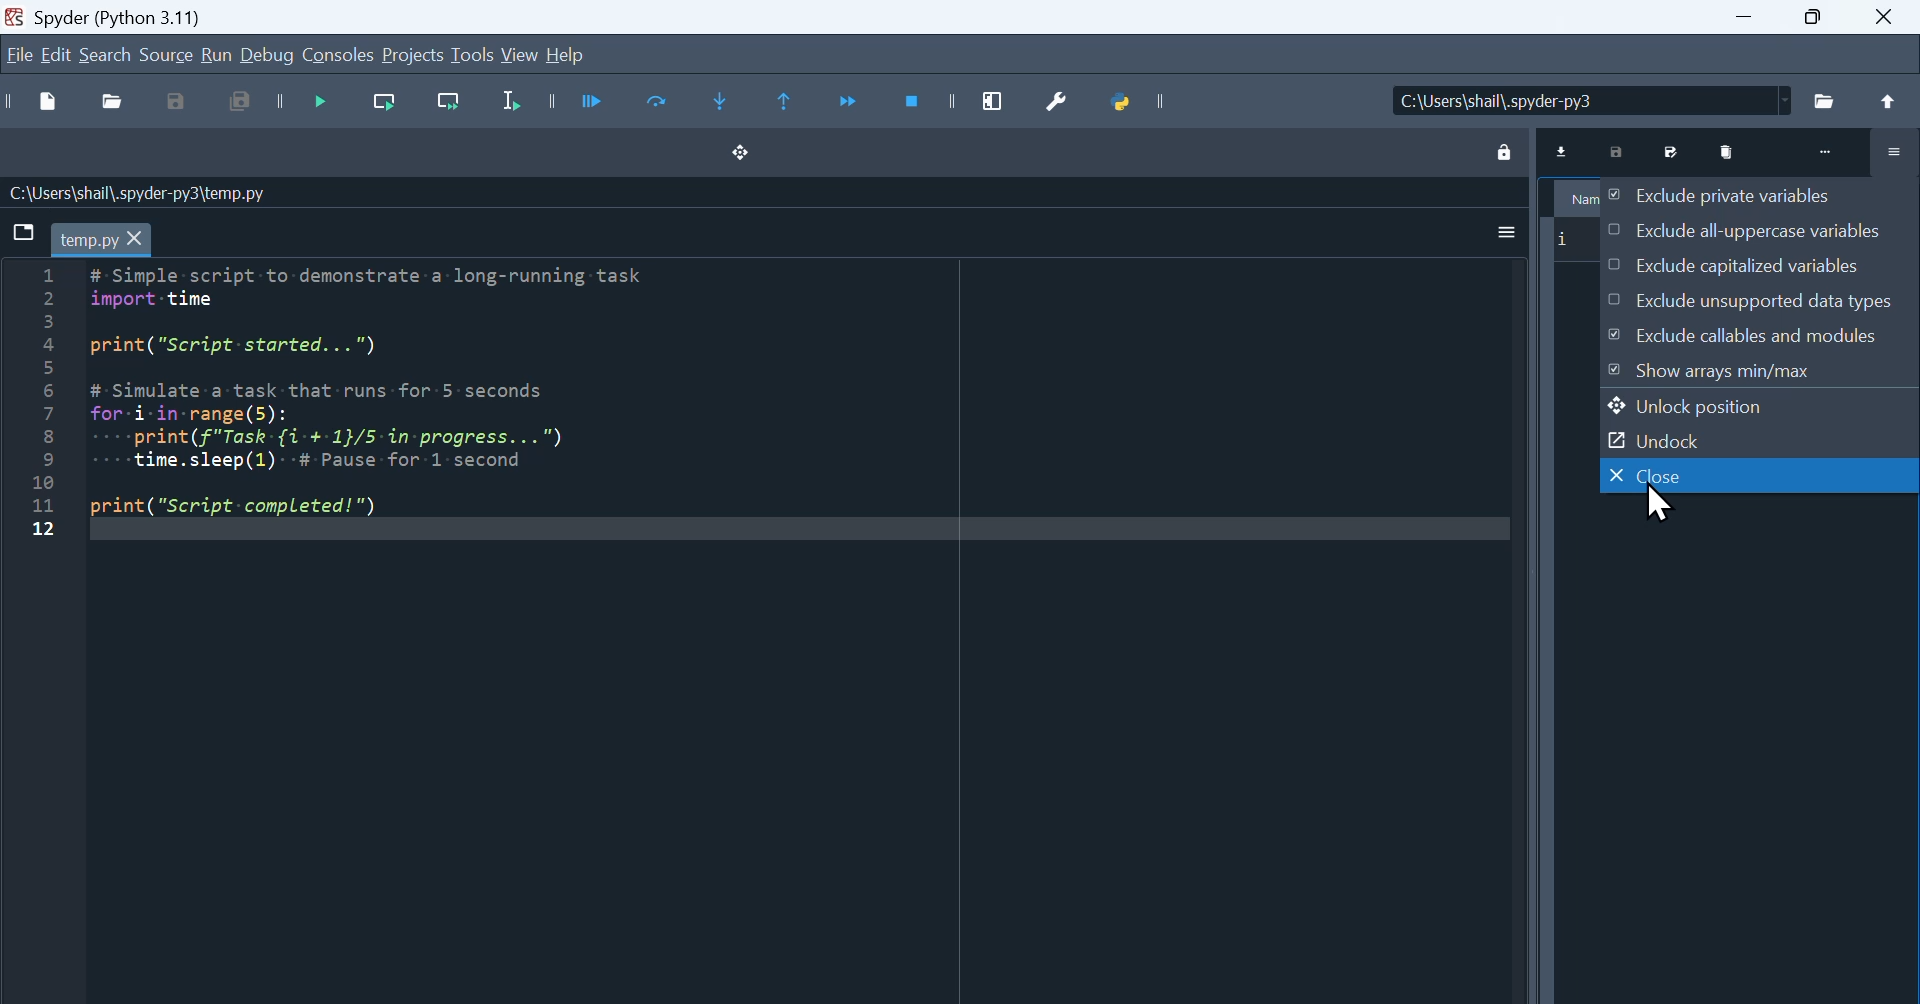  I want to click on Save as, so click(174, 101).